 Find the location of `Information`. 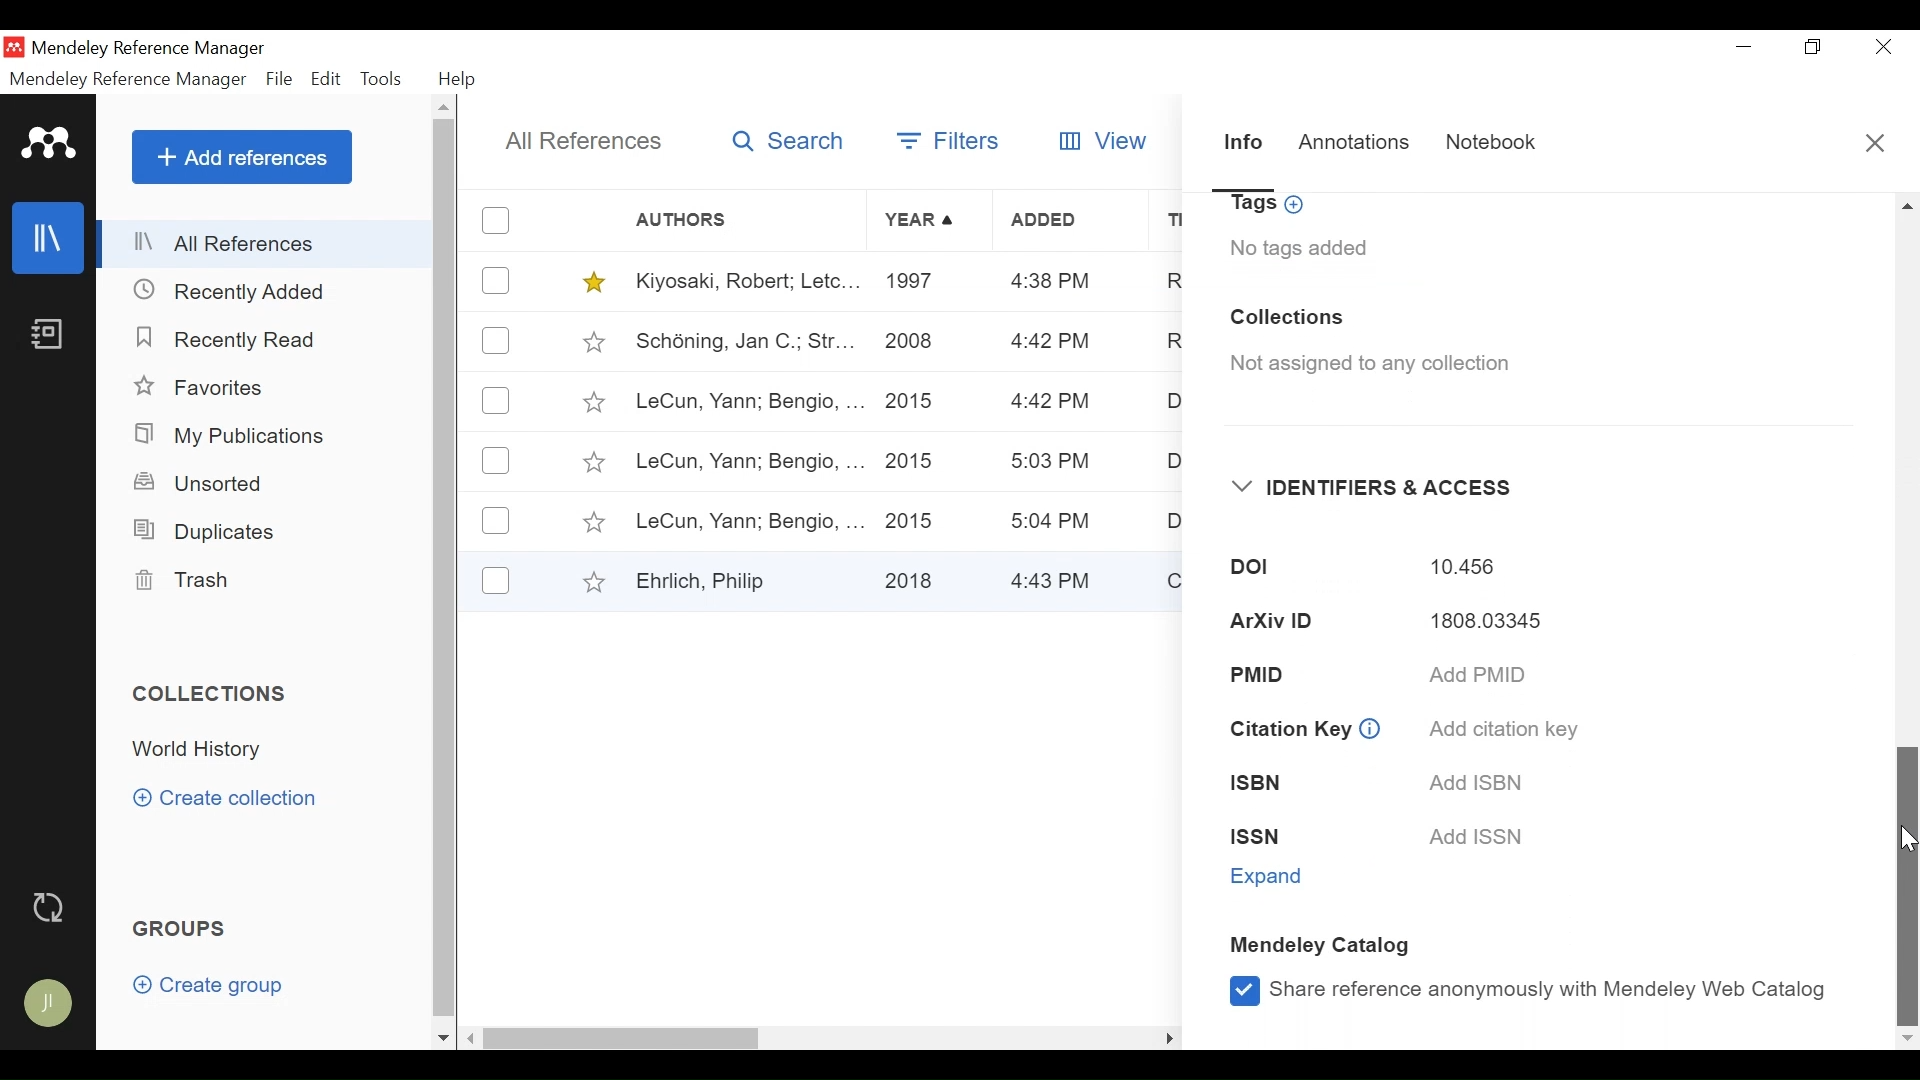

Information is located at coordinates (1371, 727).